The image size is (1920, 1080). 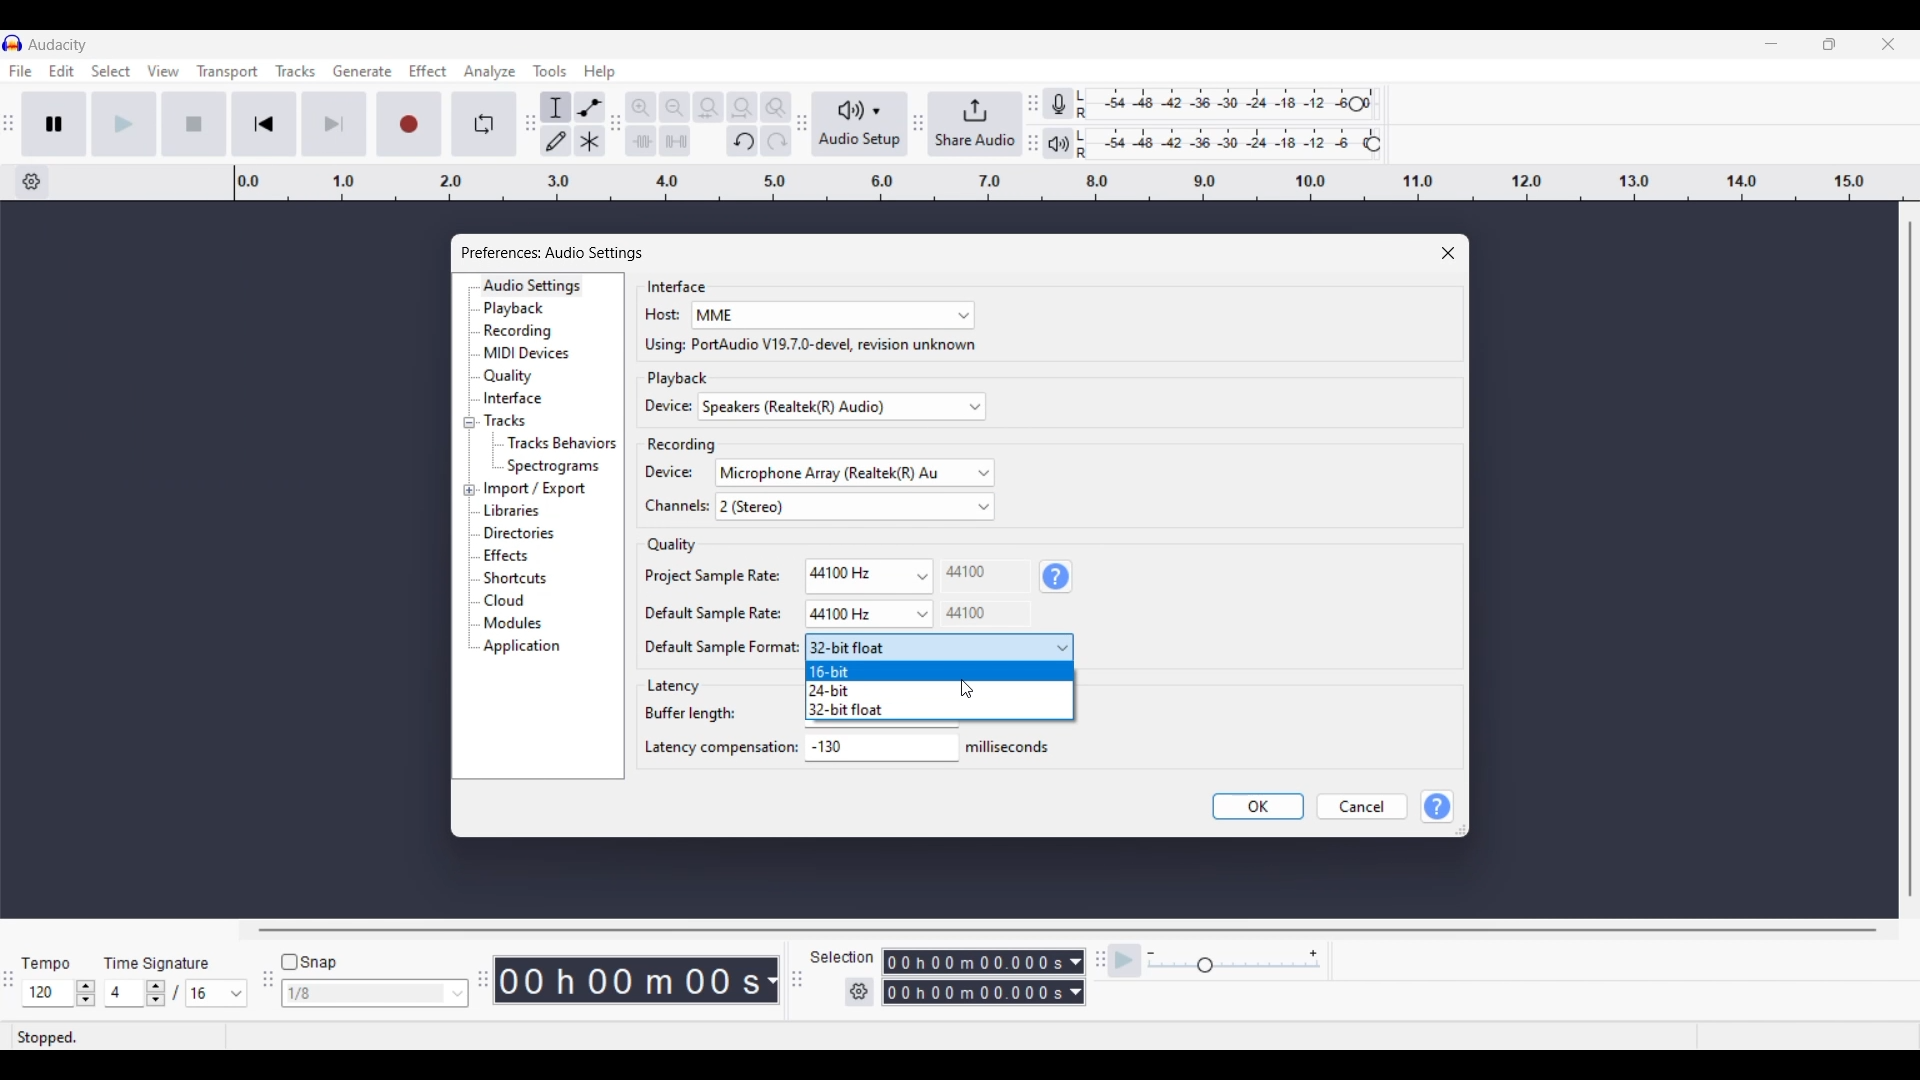 What do you see at coordinates (20, 71) in the screenshot?
I see `File menu` at bounding box center [20, 71].